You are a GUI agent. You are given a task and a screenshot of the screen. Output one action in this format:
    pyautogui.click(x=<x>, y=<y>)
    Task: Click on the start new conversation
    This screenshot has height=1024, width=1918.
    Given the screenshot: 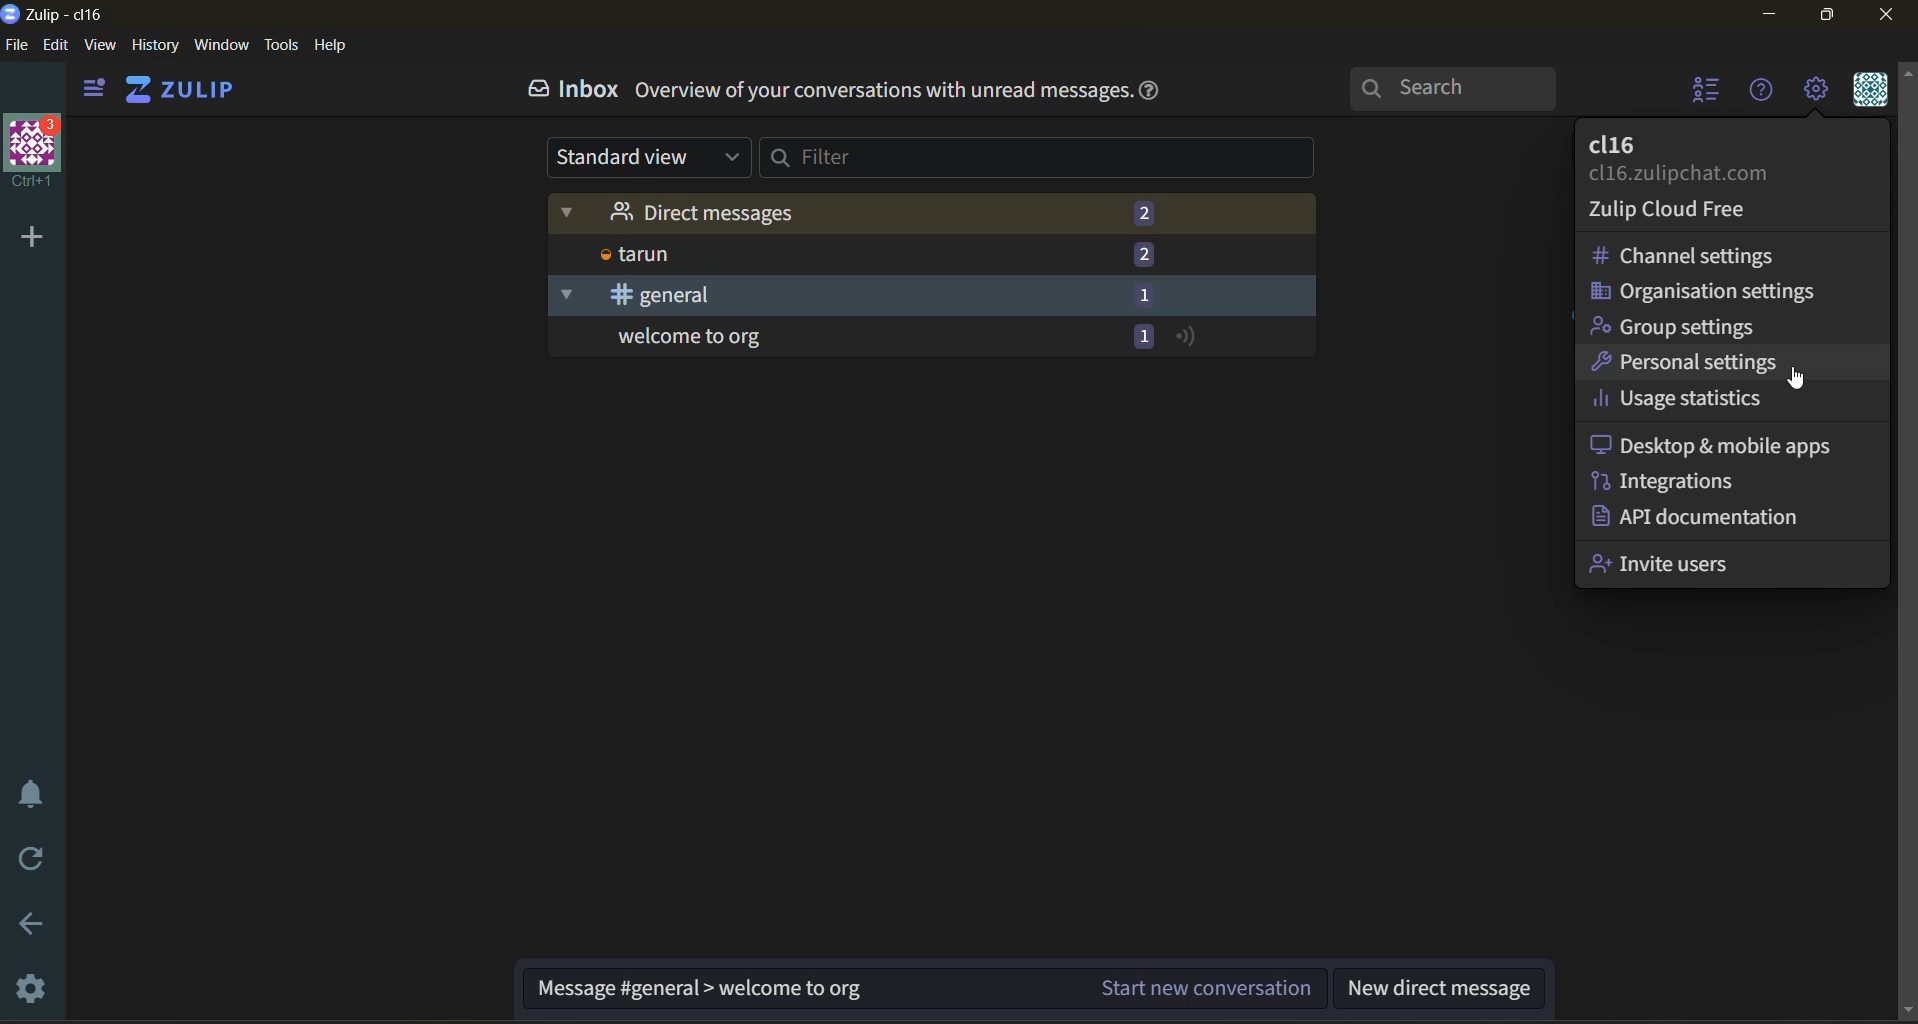 What is the action you would take?
    pyautogui.click(x=1209, y=988)
    